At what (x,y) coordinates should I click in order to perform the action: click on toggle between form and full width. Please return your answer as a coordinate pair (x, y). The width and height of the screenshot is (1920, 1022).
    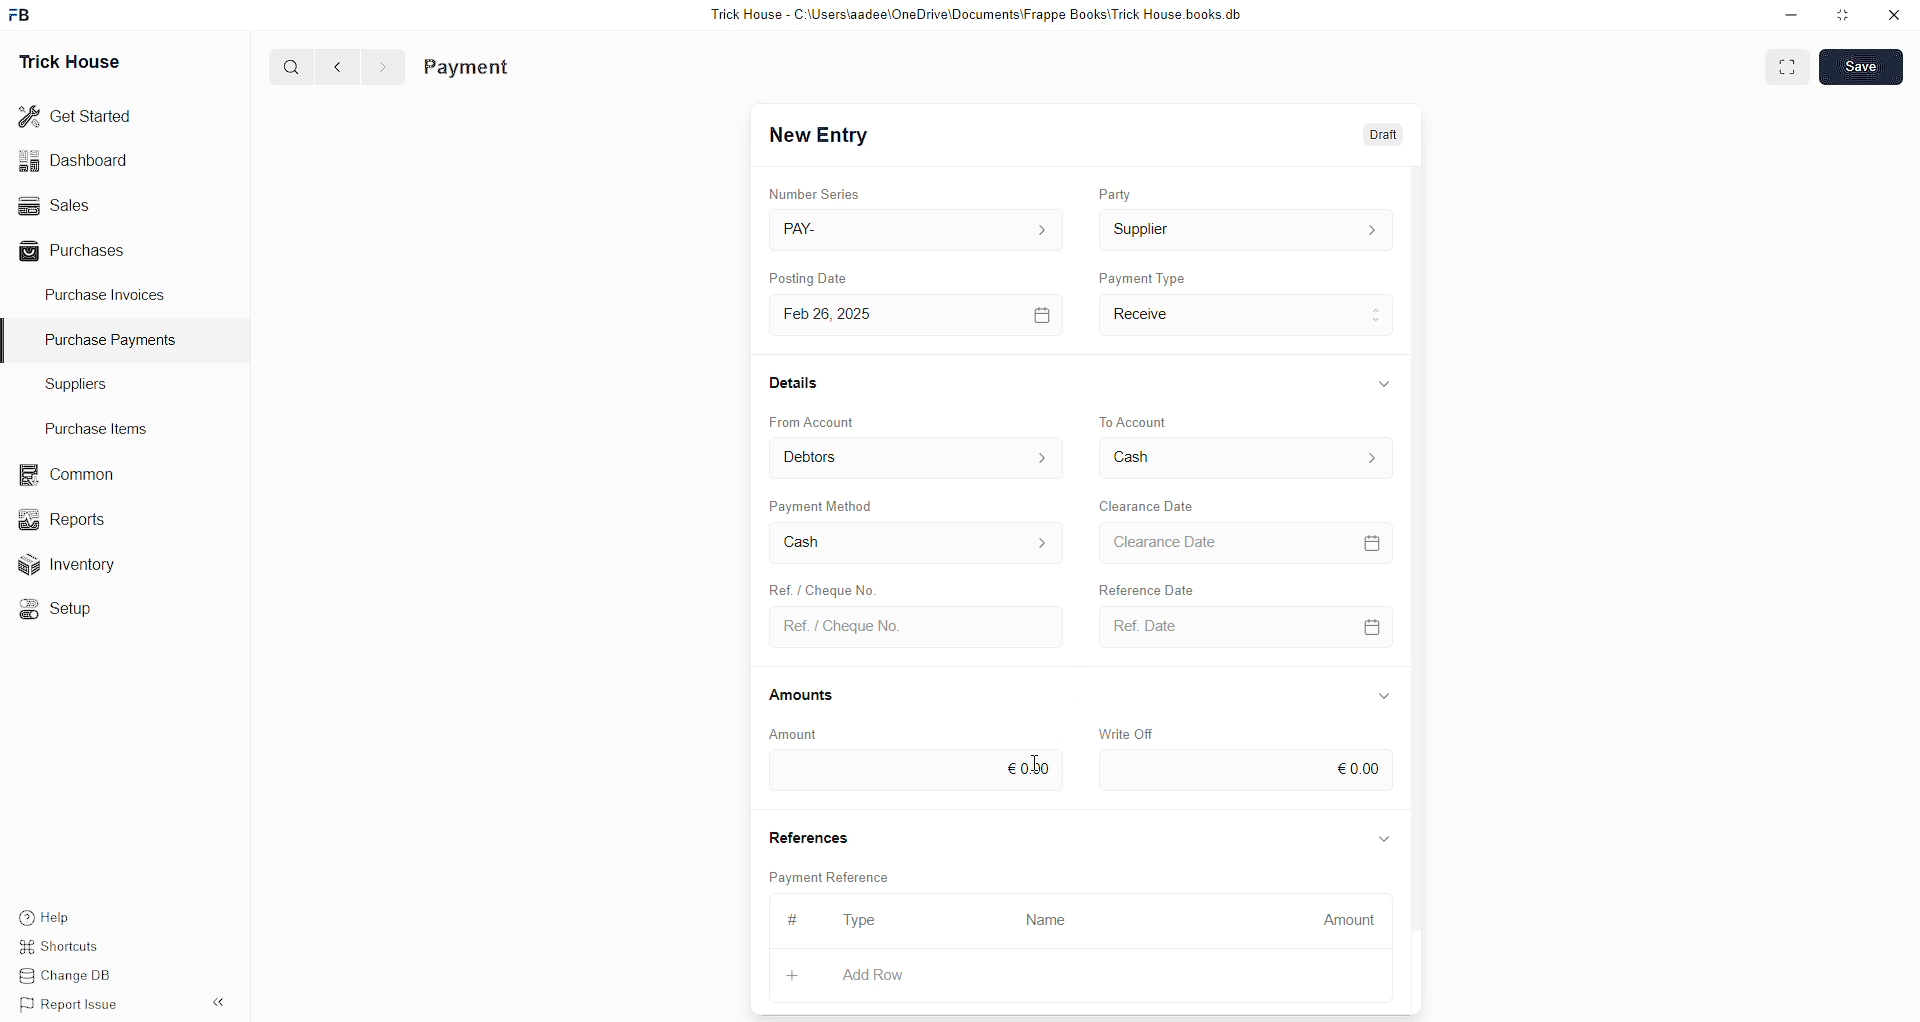
    Looking at the image, I should click on (1789, 68).